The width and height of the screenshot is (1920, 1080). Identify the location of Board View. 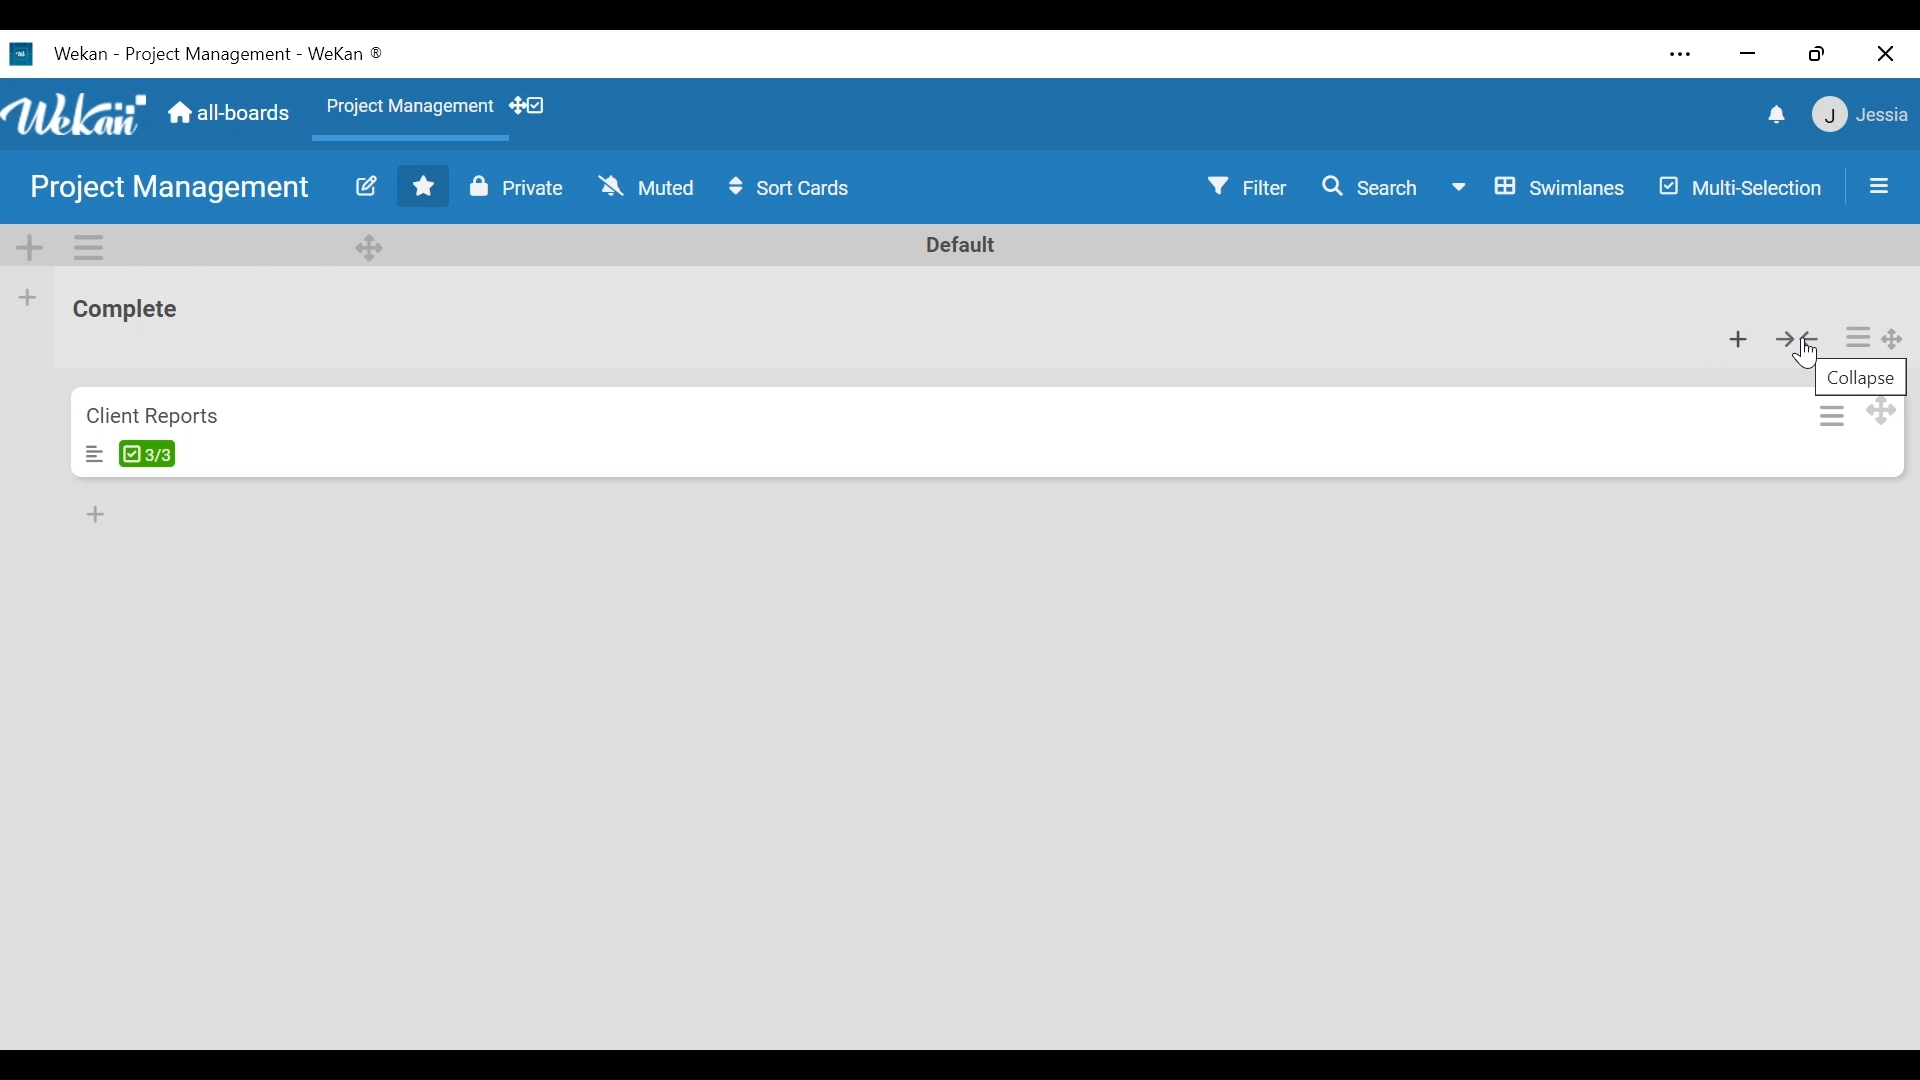
(1540, 187).